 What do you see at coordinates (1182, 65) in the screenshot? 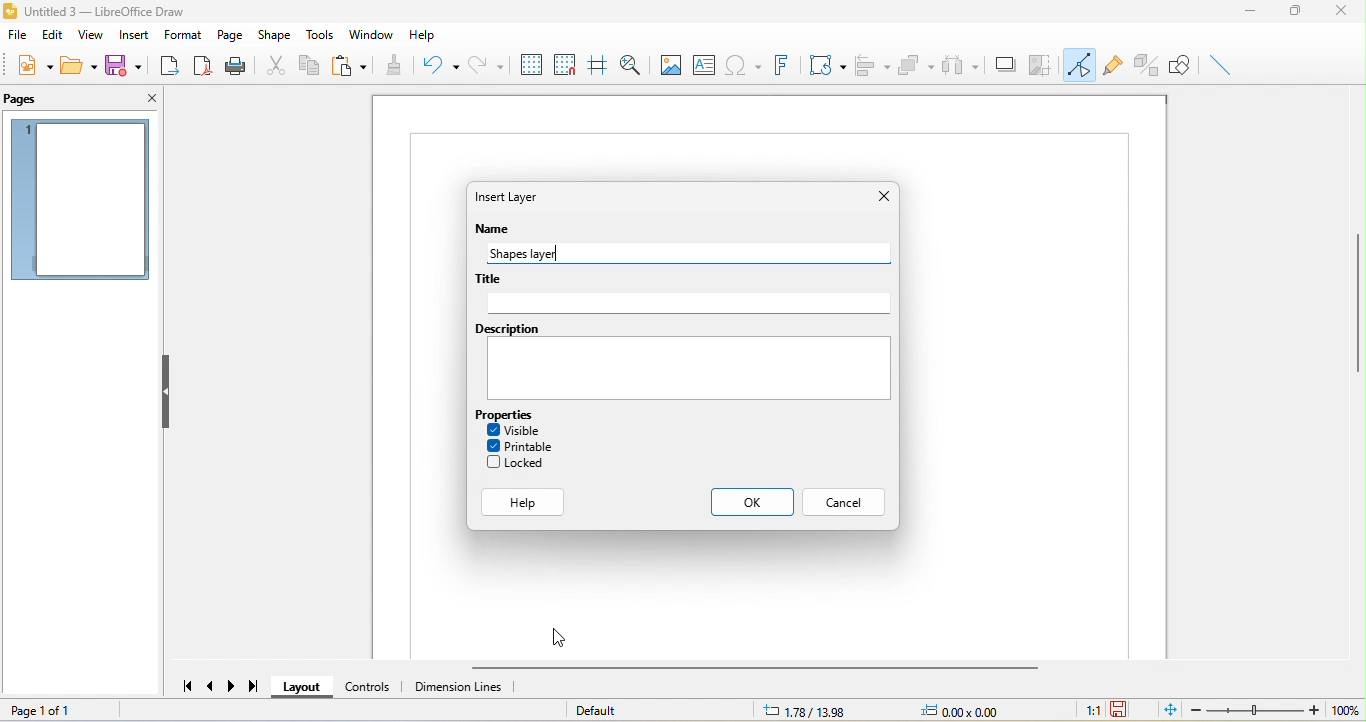
I see `show draw function` at bounding box center [1182, 65].